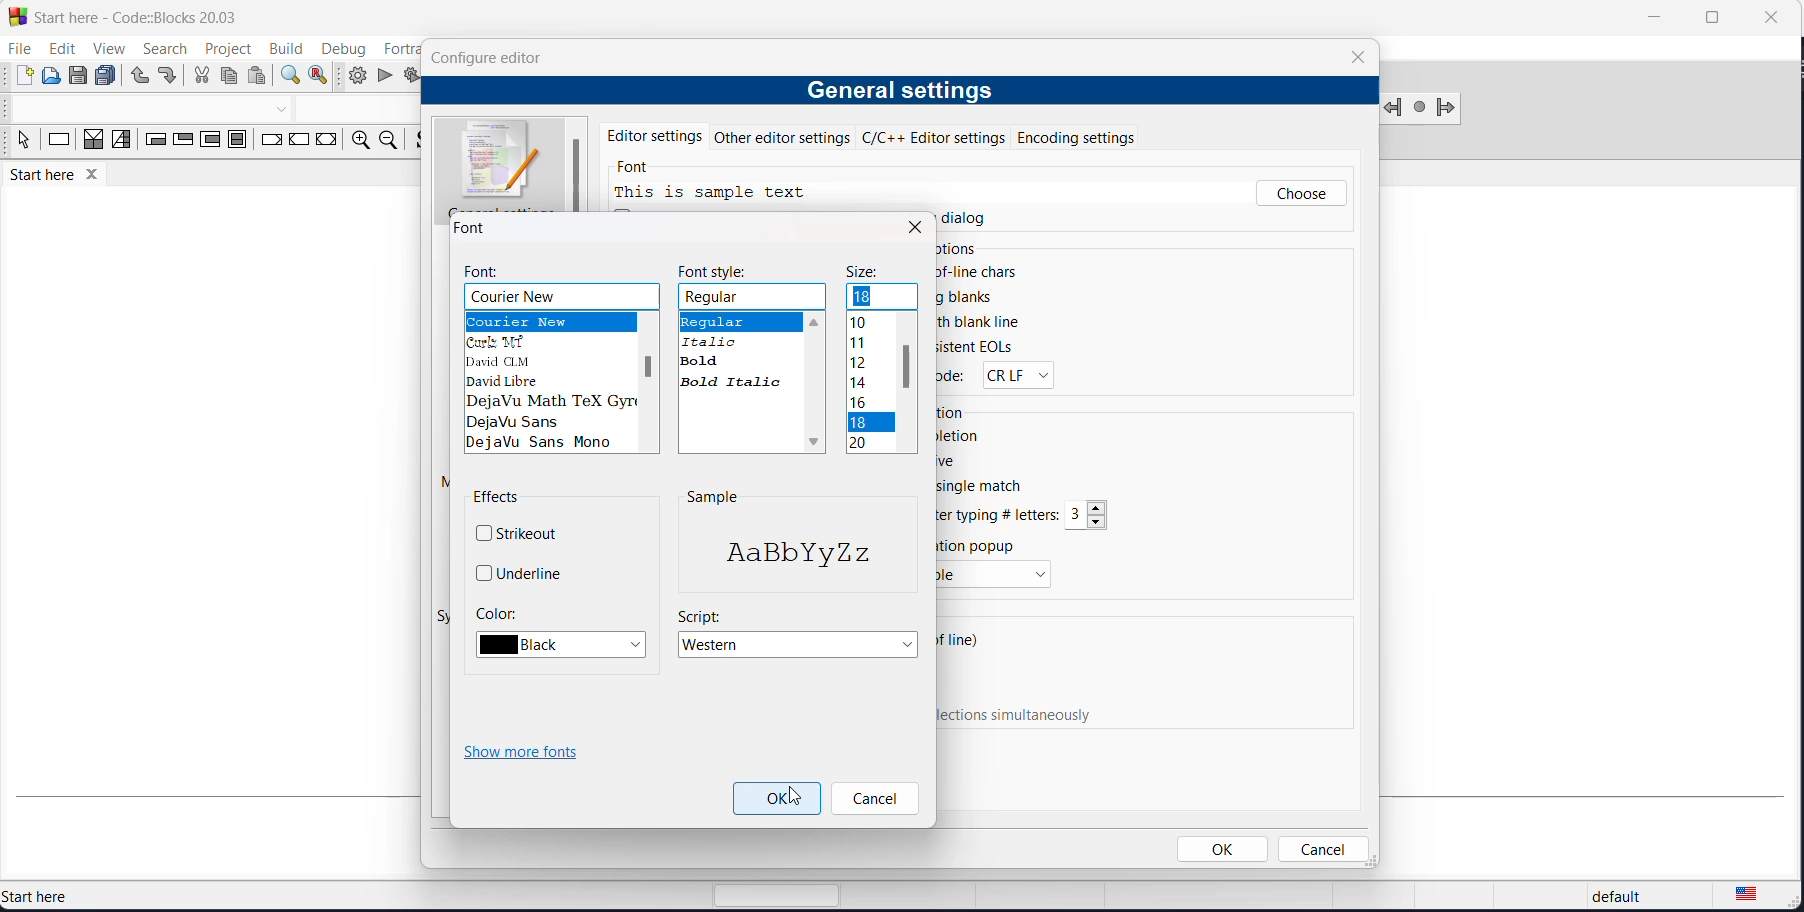  What do you see at coordinates (754, 297) in the screenshot?
I see `regular` at bounding box center [754, 297].